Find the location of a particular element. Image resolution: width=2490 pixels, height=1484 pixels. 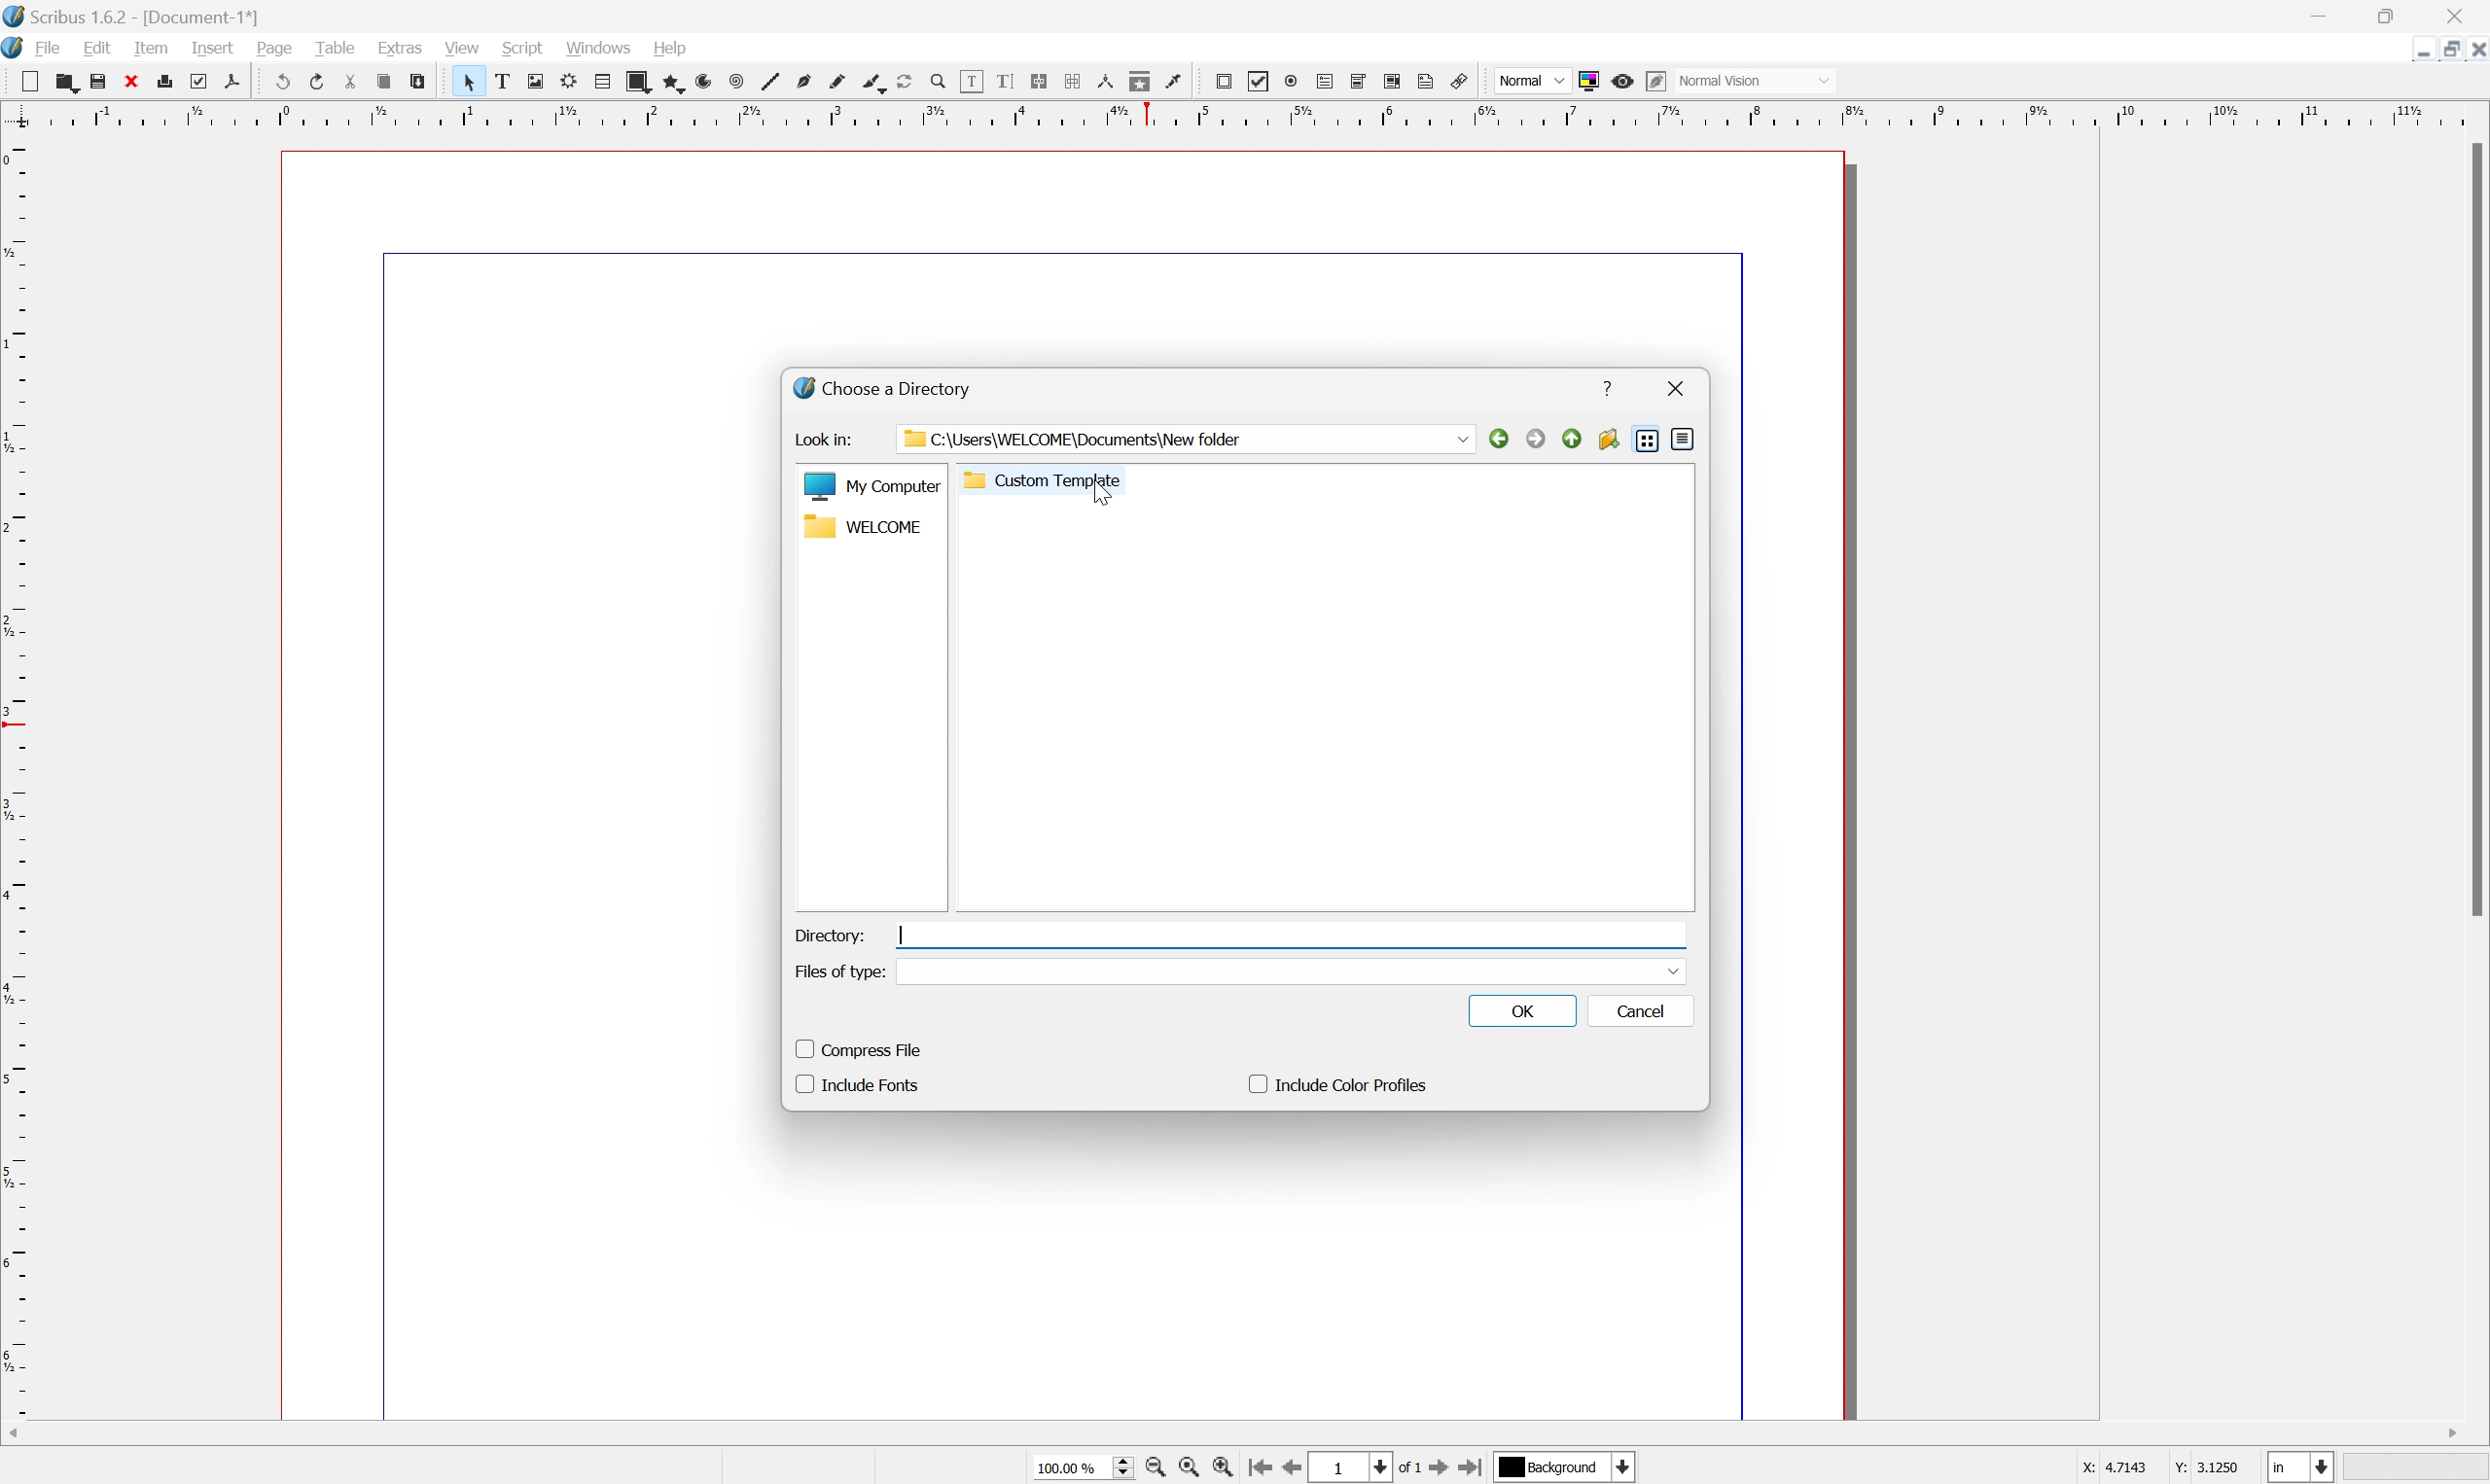

render frame is located at coordinates (568, 82).